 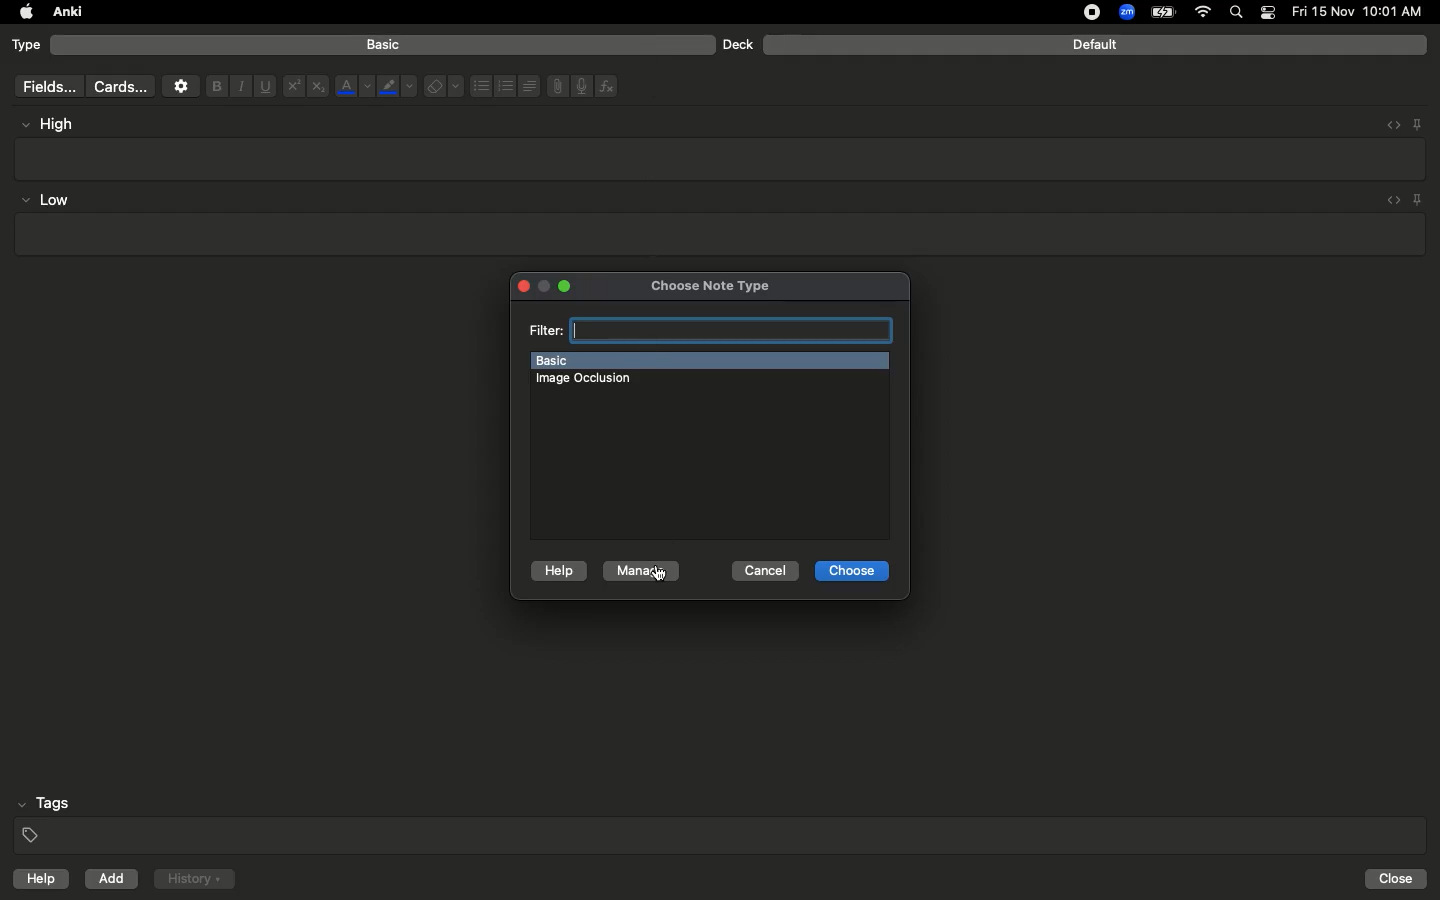 I want to click on Basic, so click(x=384, y=45).